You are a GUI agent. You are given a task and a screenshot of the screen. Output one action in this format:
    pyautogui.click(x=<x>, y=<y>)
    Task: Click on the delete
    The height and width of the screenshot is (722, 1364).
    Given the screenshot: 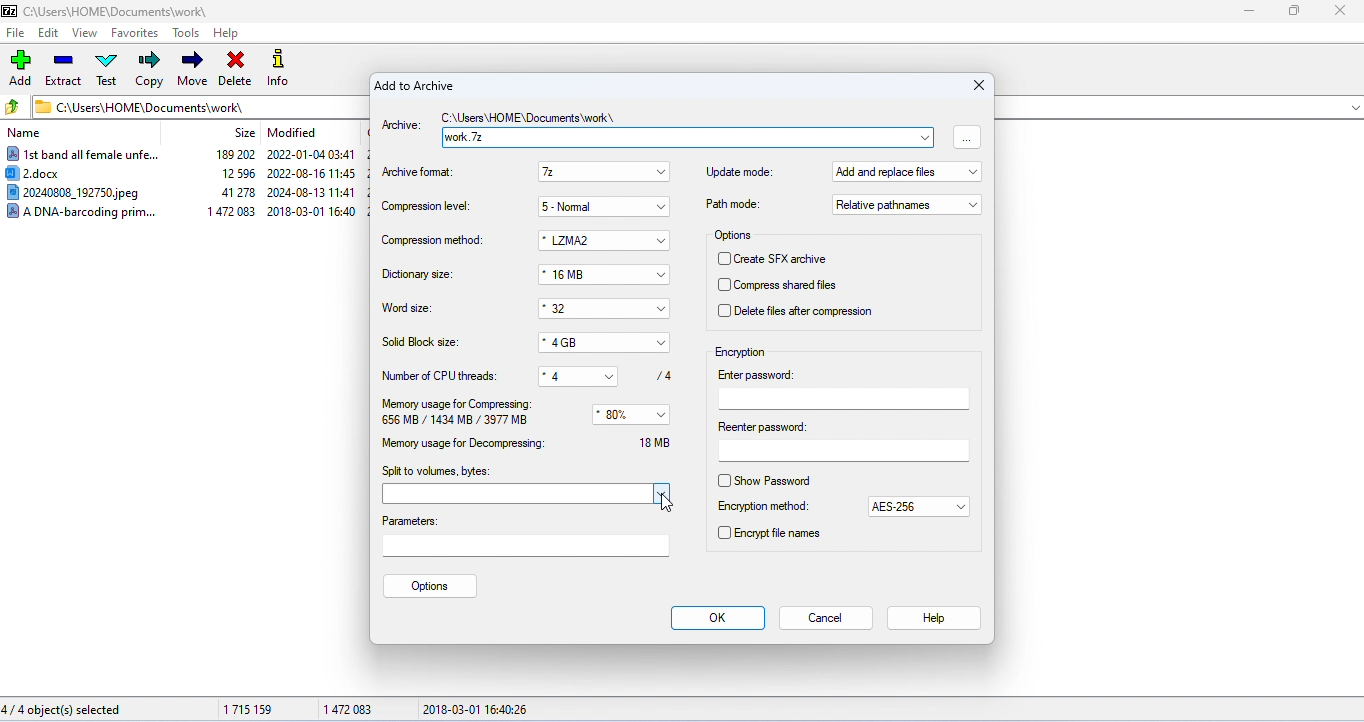 What is the action you would take?
    pyautogui.click(x=234, y=70)
    